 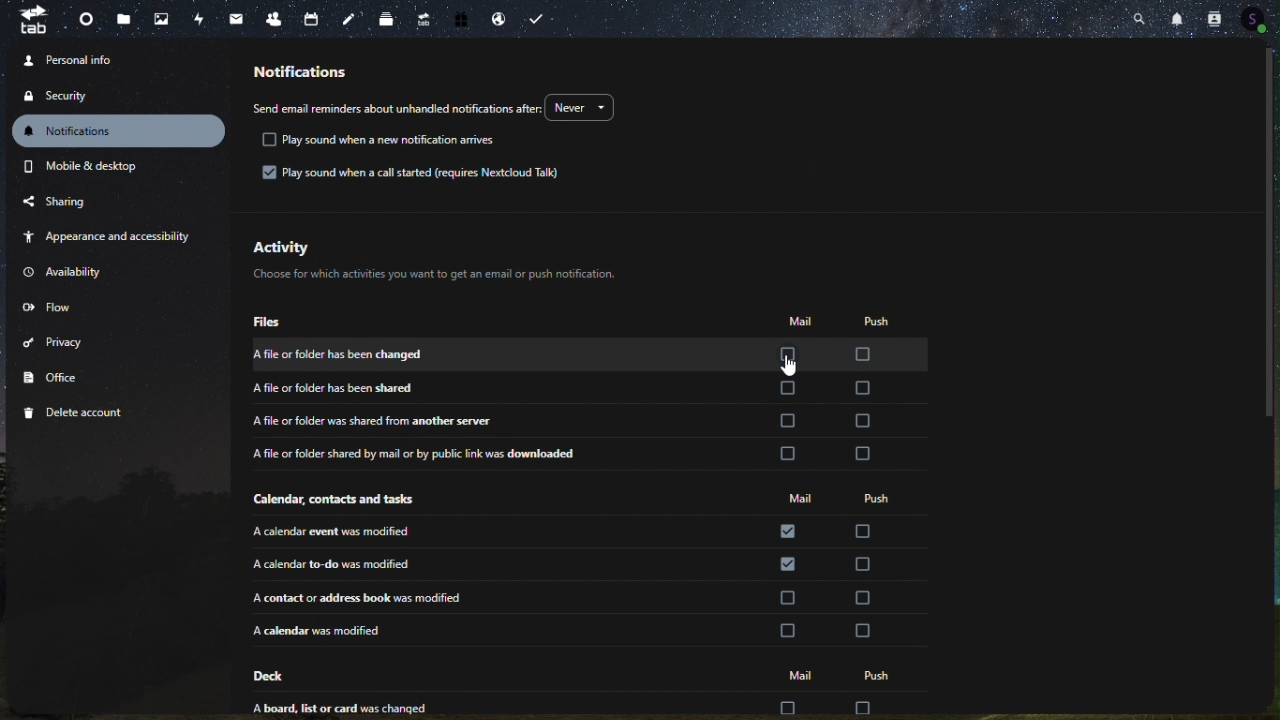 What do you see at coordinates (397, 110) in the screenshot?
I see `send email reminders about unhandled notifications` at bounding box center [397, 110].